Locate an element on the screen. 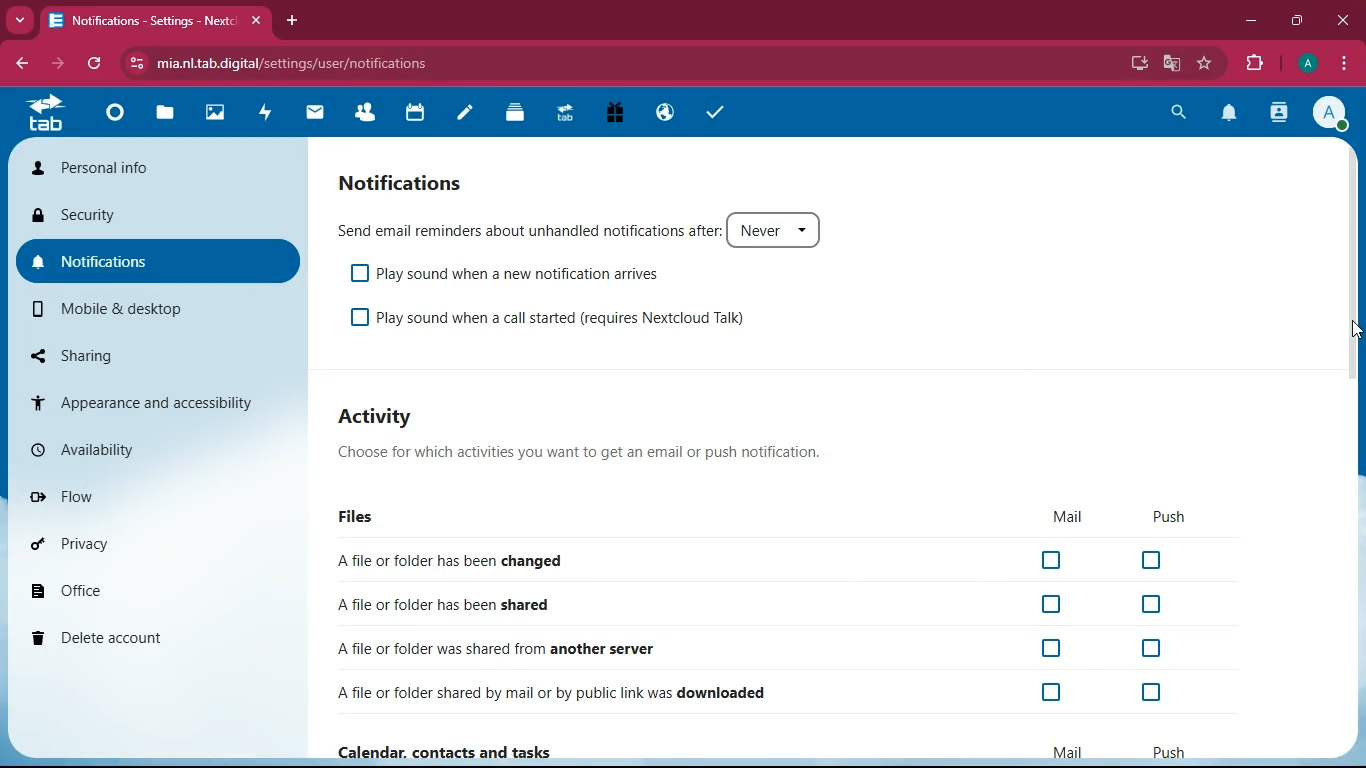 The height and width of the screenshot is (768, 1366). back is located at coordinates (19, 63).